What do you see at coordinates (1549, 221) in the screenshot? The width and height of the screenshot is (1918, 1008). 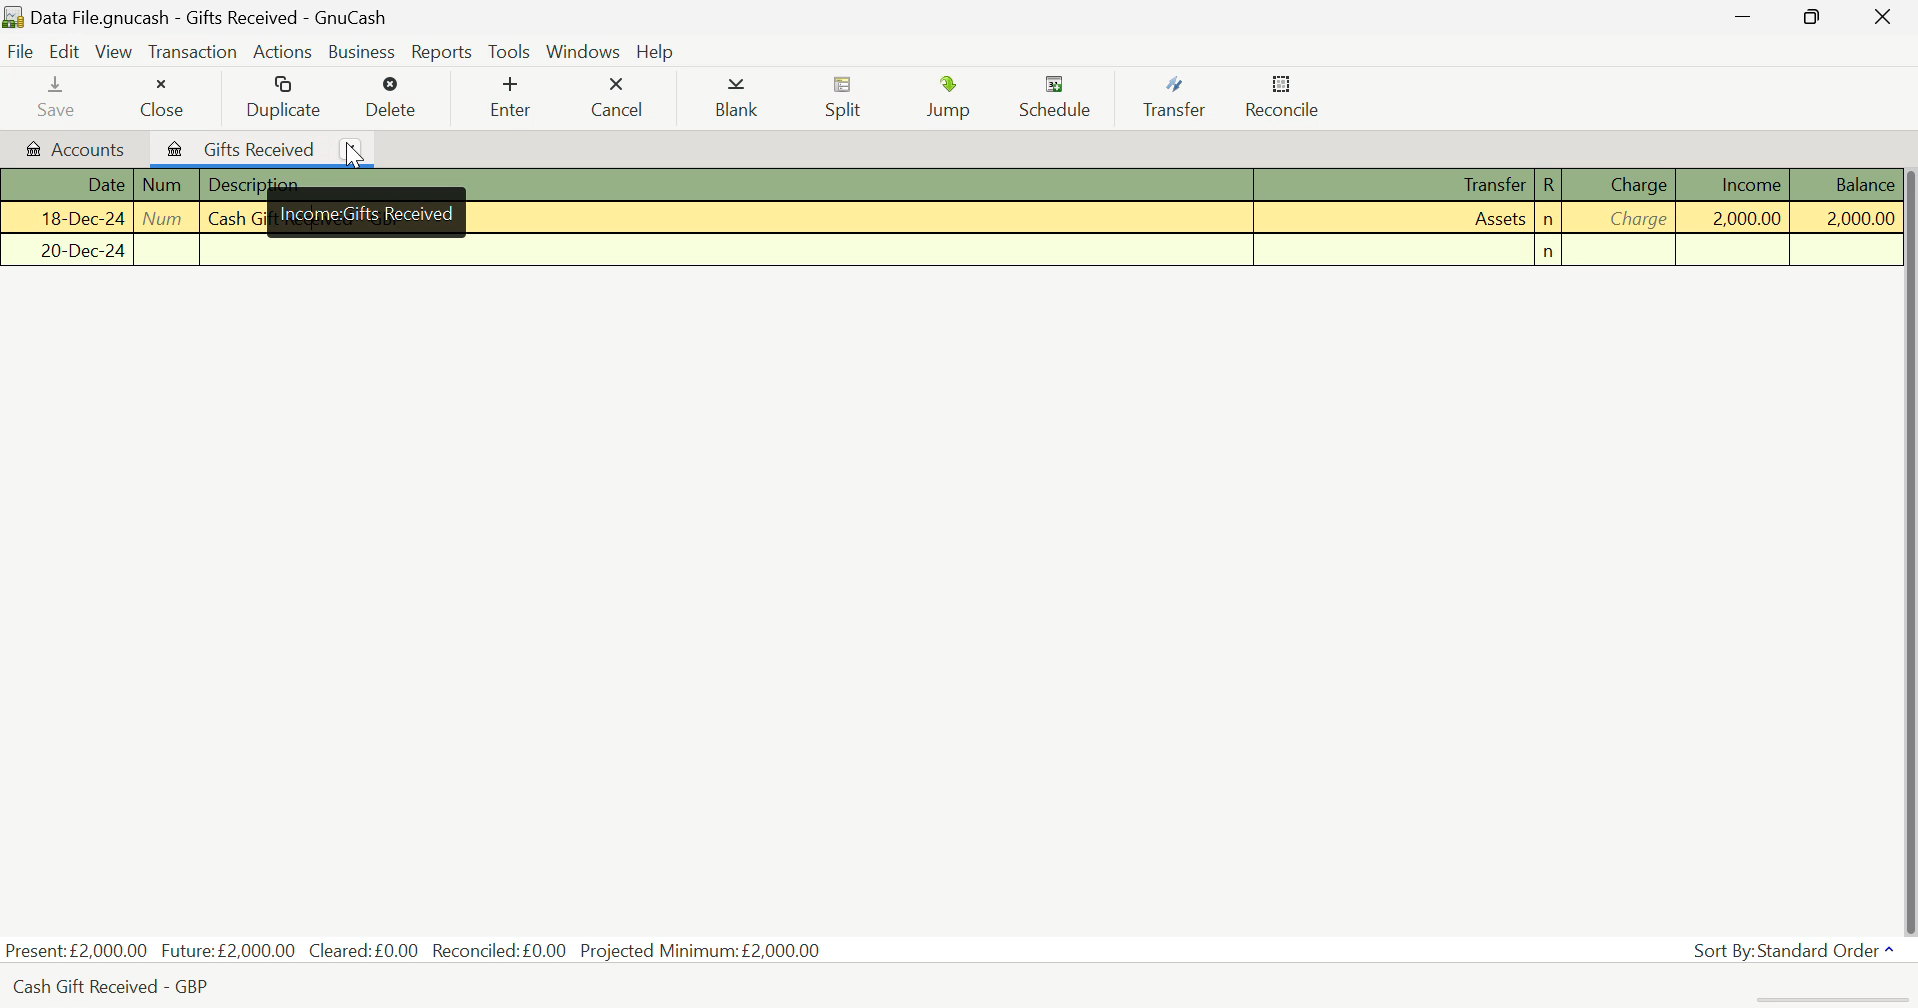 I see `n` at bounding box center [1549, 221].